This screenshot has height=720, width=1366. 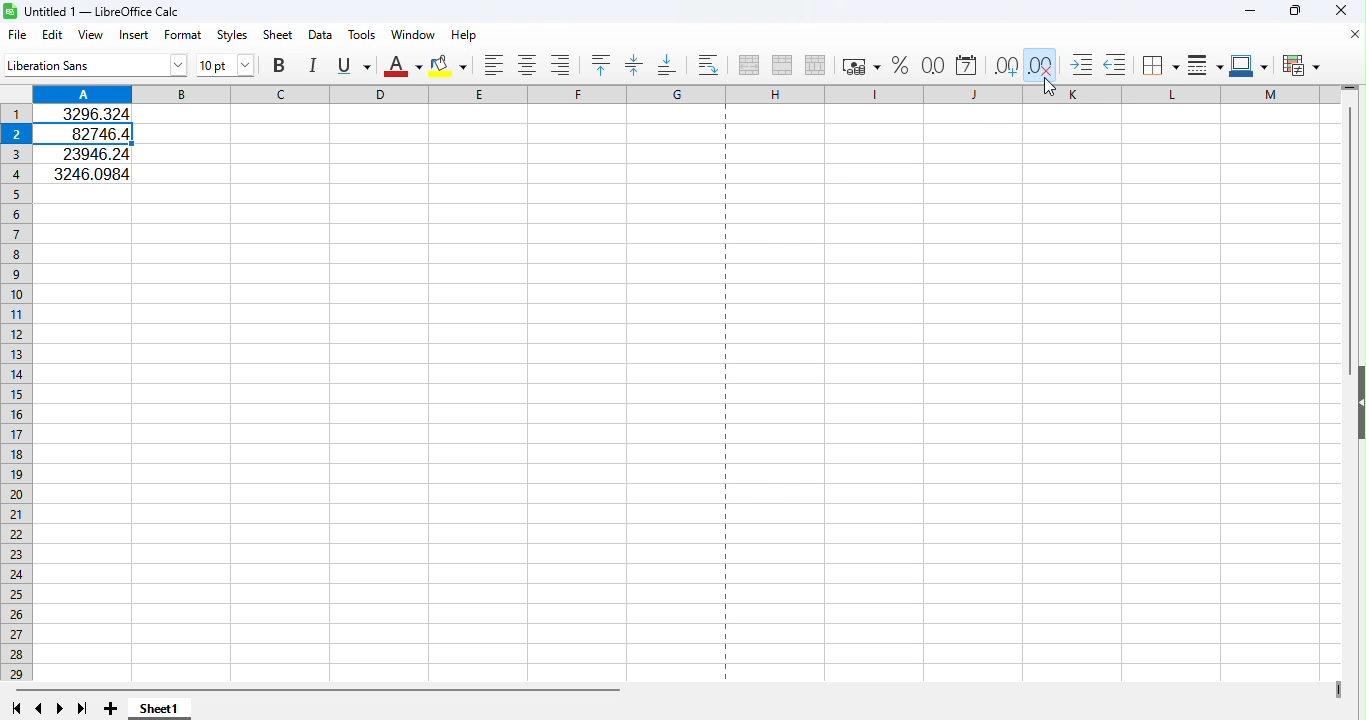 What do you see at coordinates (275, 34) in the screenshot?
I see `Sheet` at bounding box center [275, 34].